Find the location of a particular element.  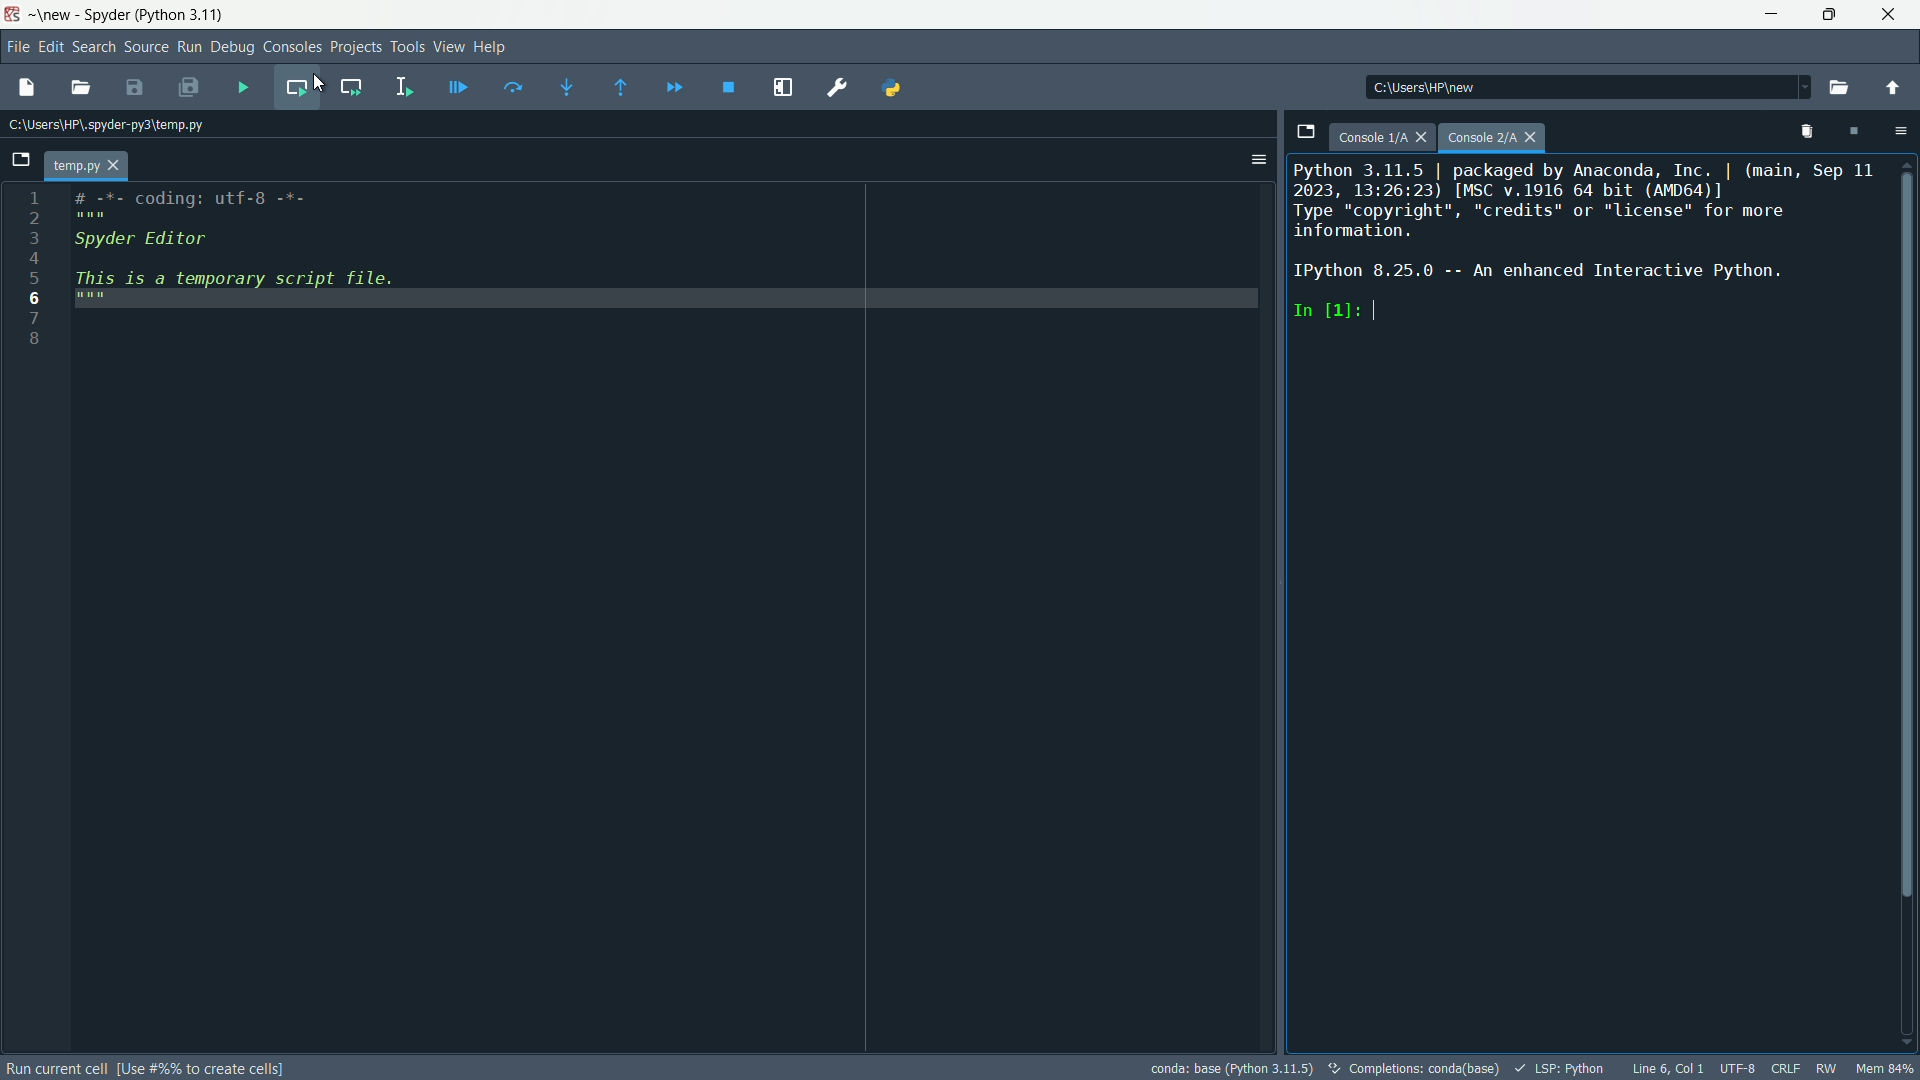

crlf is located at coordinates (1786, 1068).